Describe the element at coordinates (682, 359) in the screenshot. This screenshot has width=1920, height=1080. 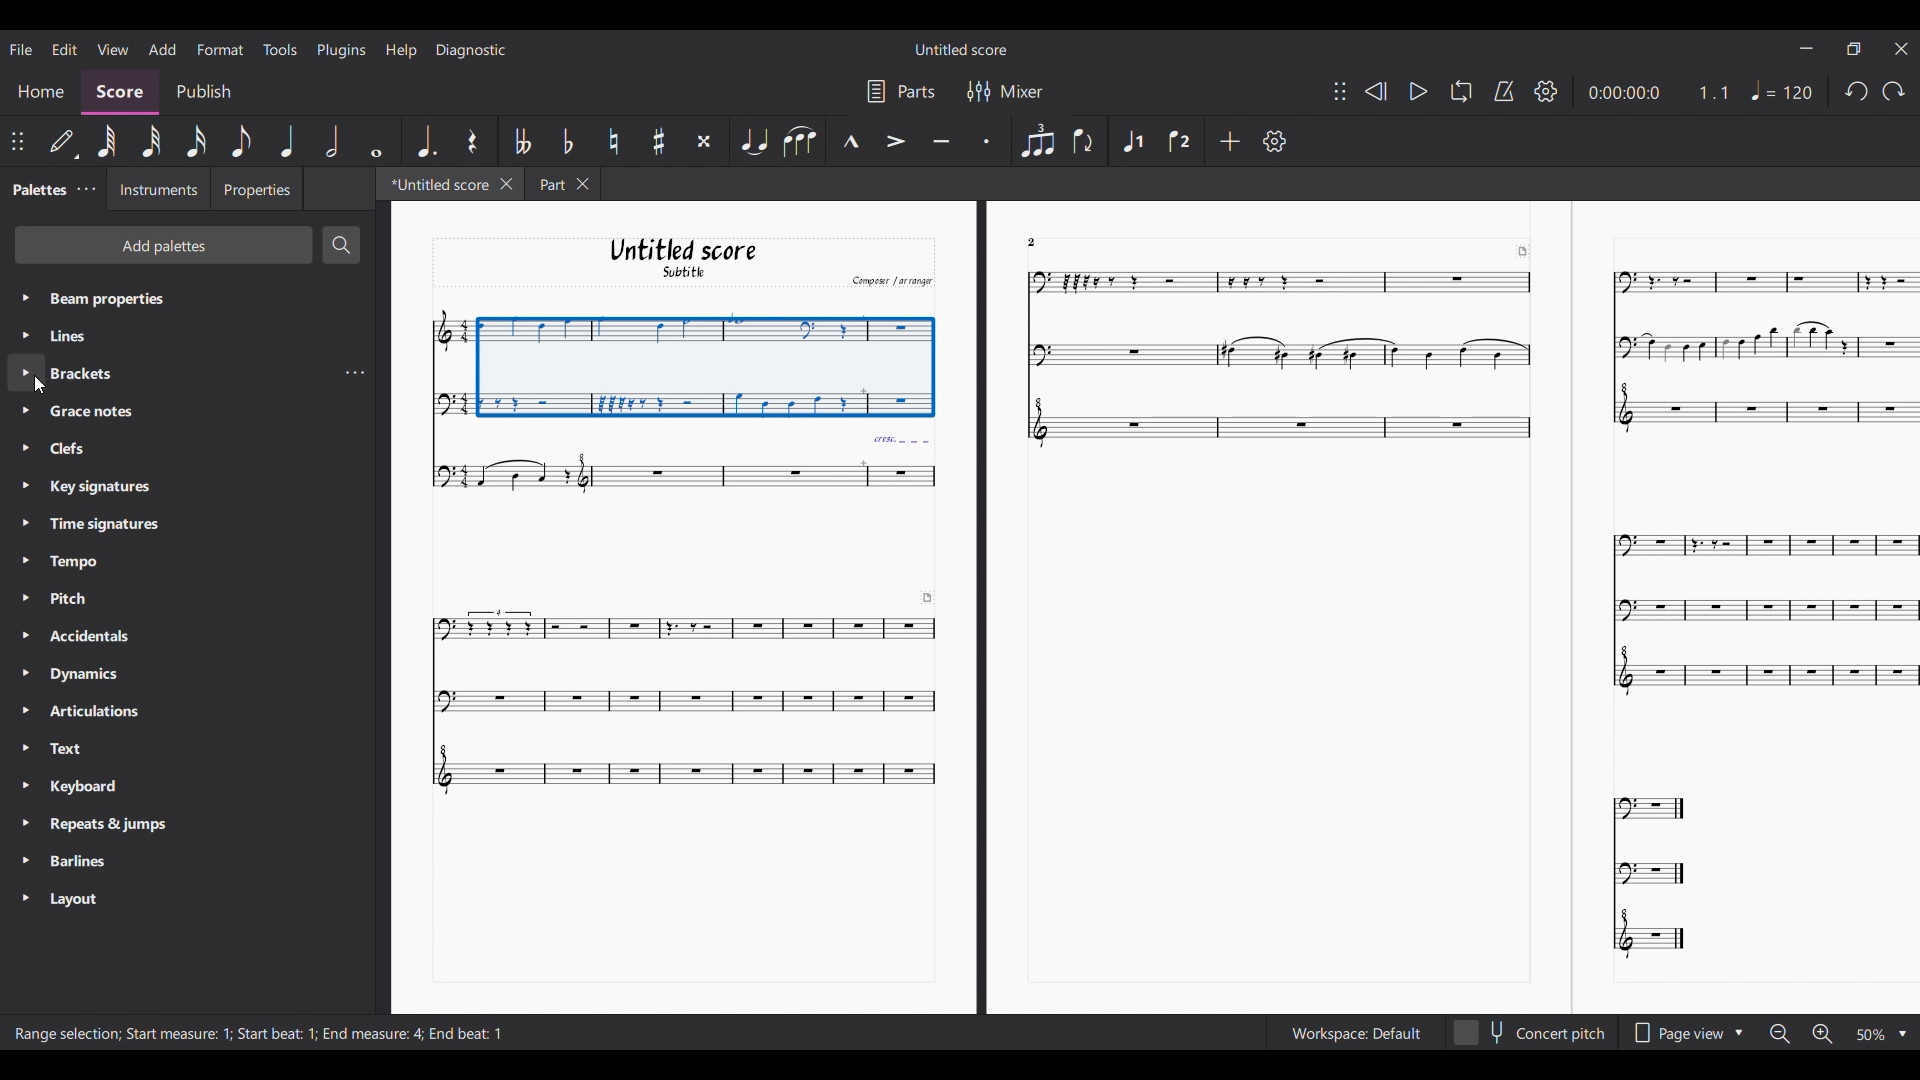
I see `Selection made by cursor` at that location.